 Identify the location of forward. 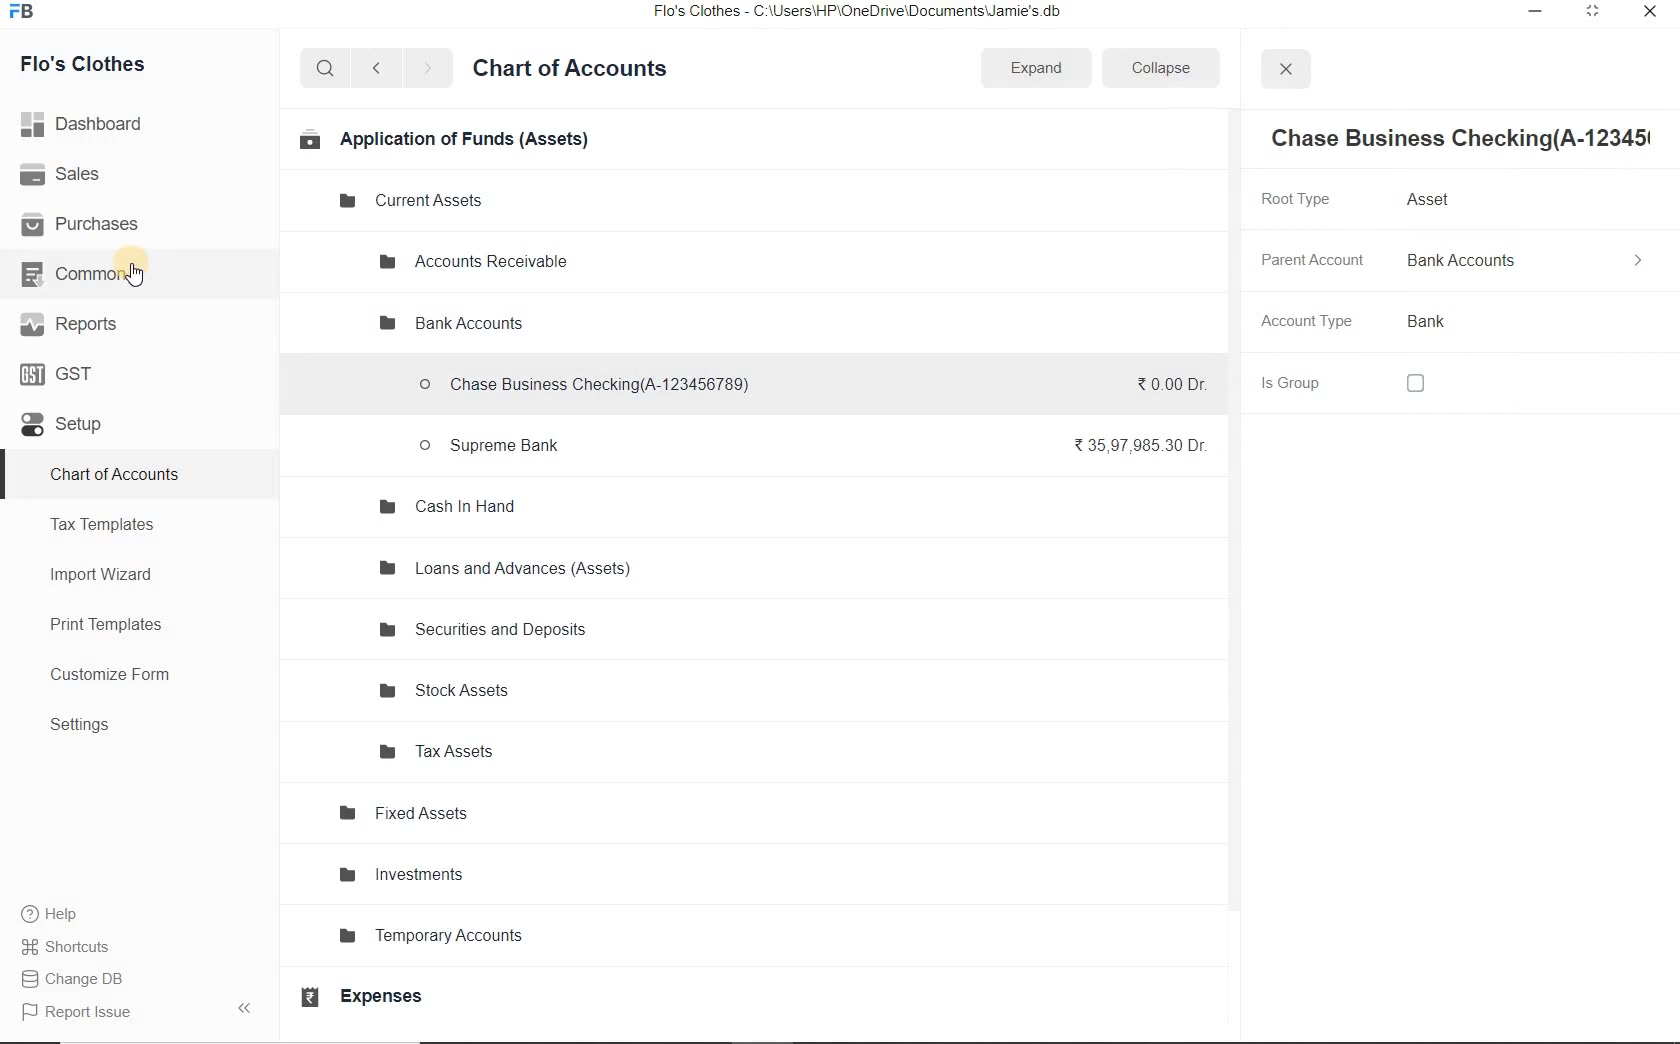
(429, 69).